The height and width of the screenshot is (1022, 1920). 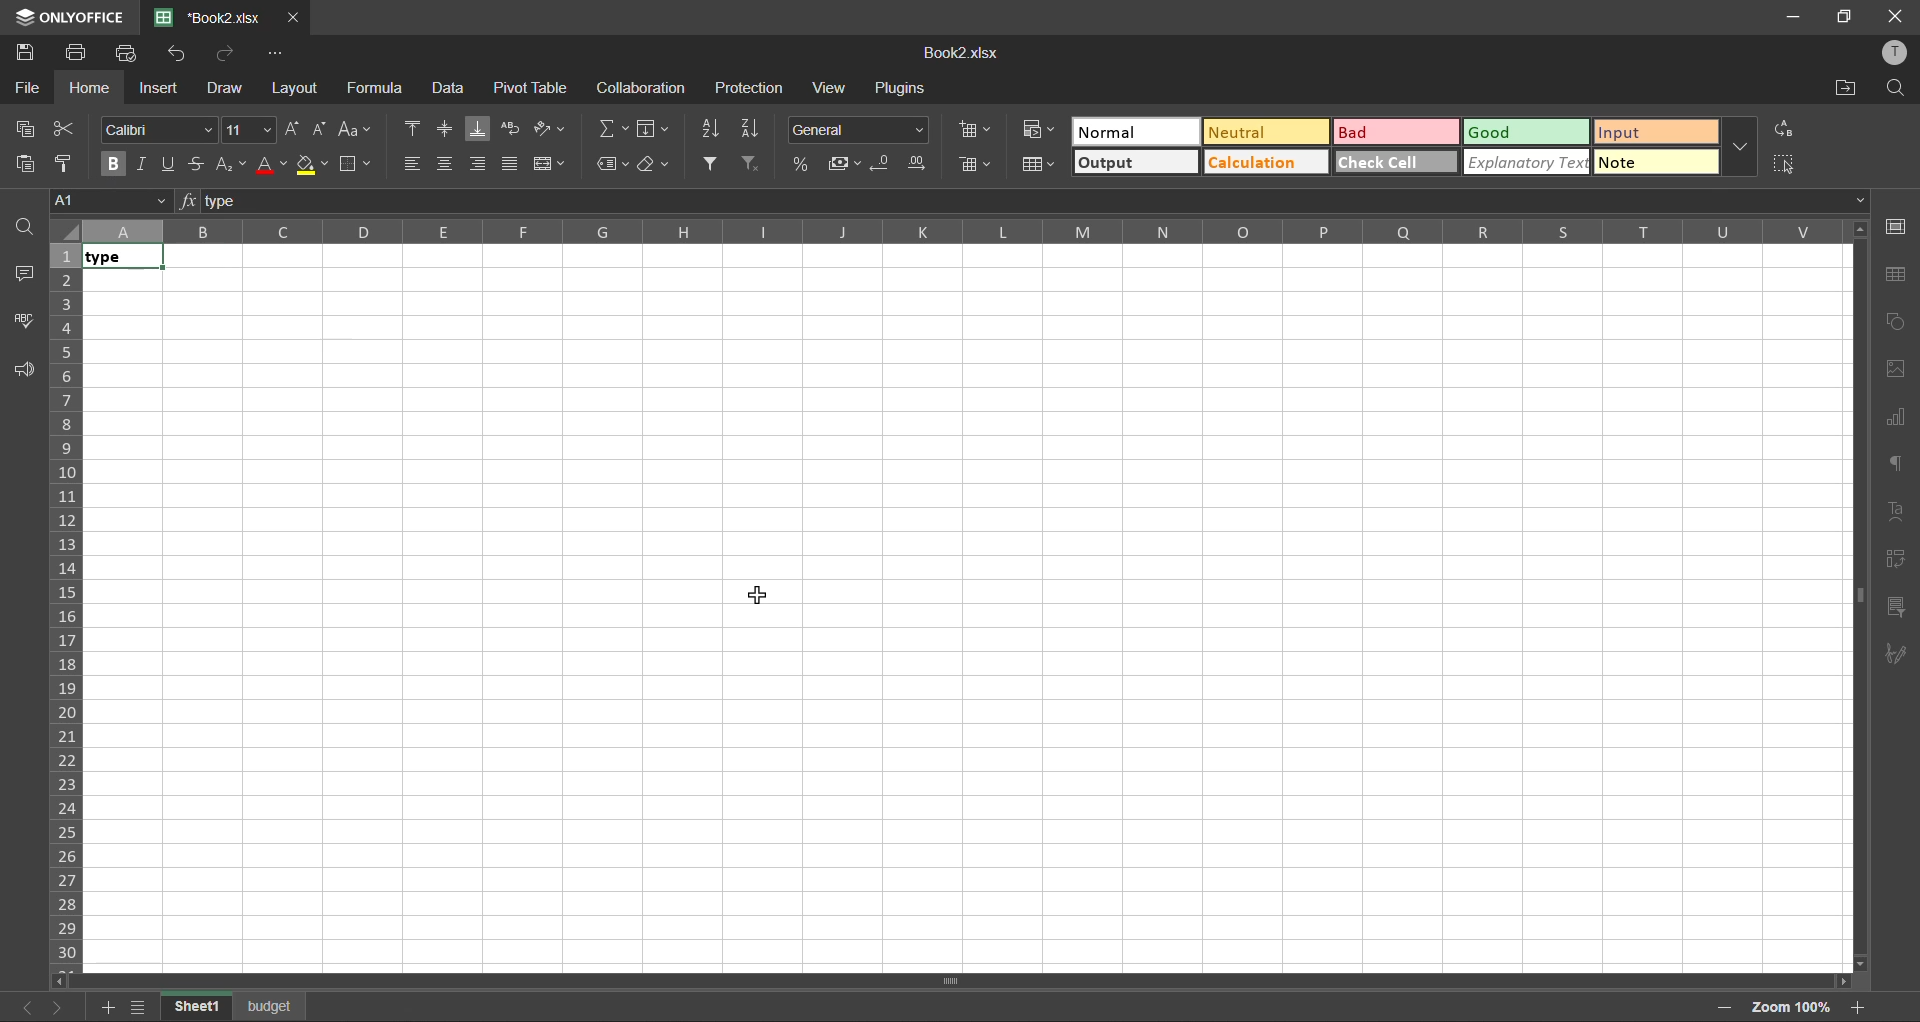 What do you see at coordinates (1901, 53) in the screenshot?
I see `profile` at bounding box center [1901, 53].